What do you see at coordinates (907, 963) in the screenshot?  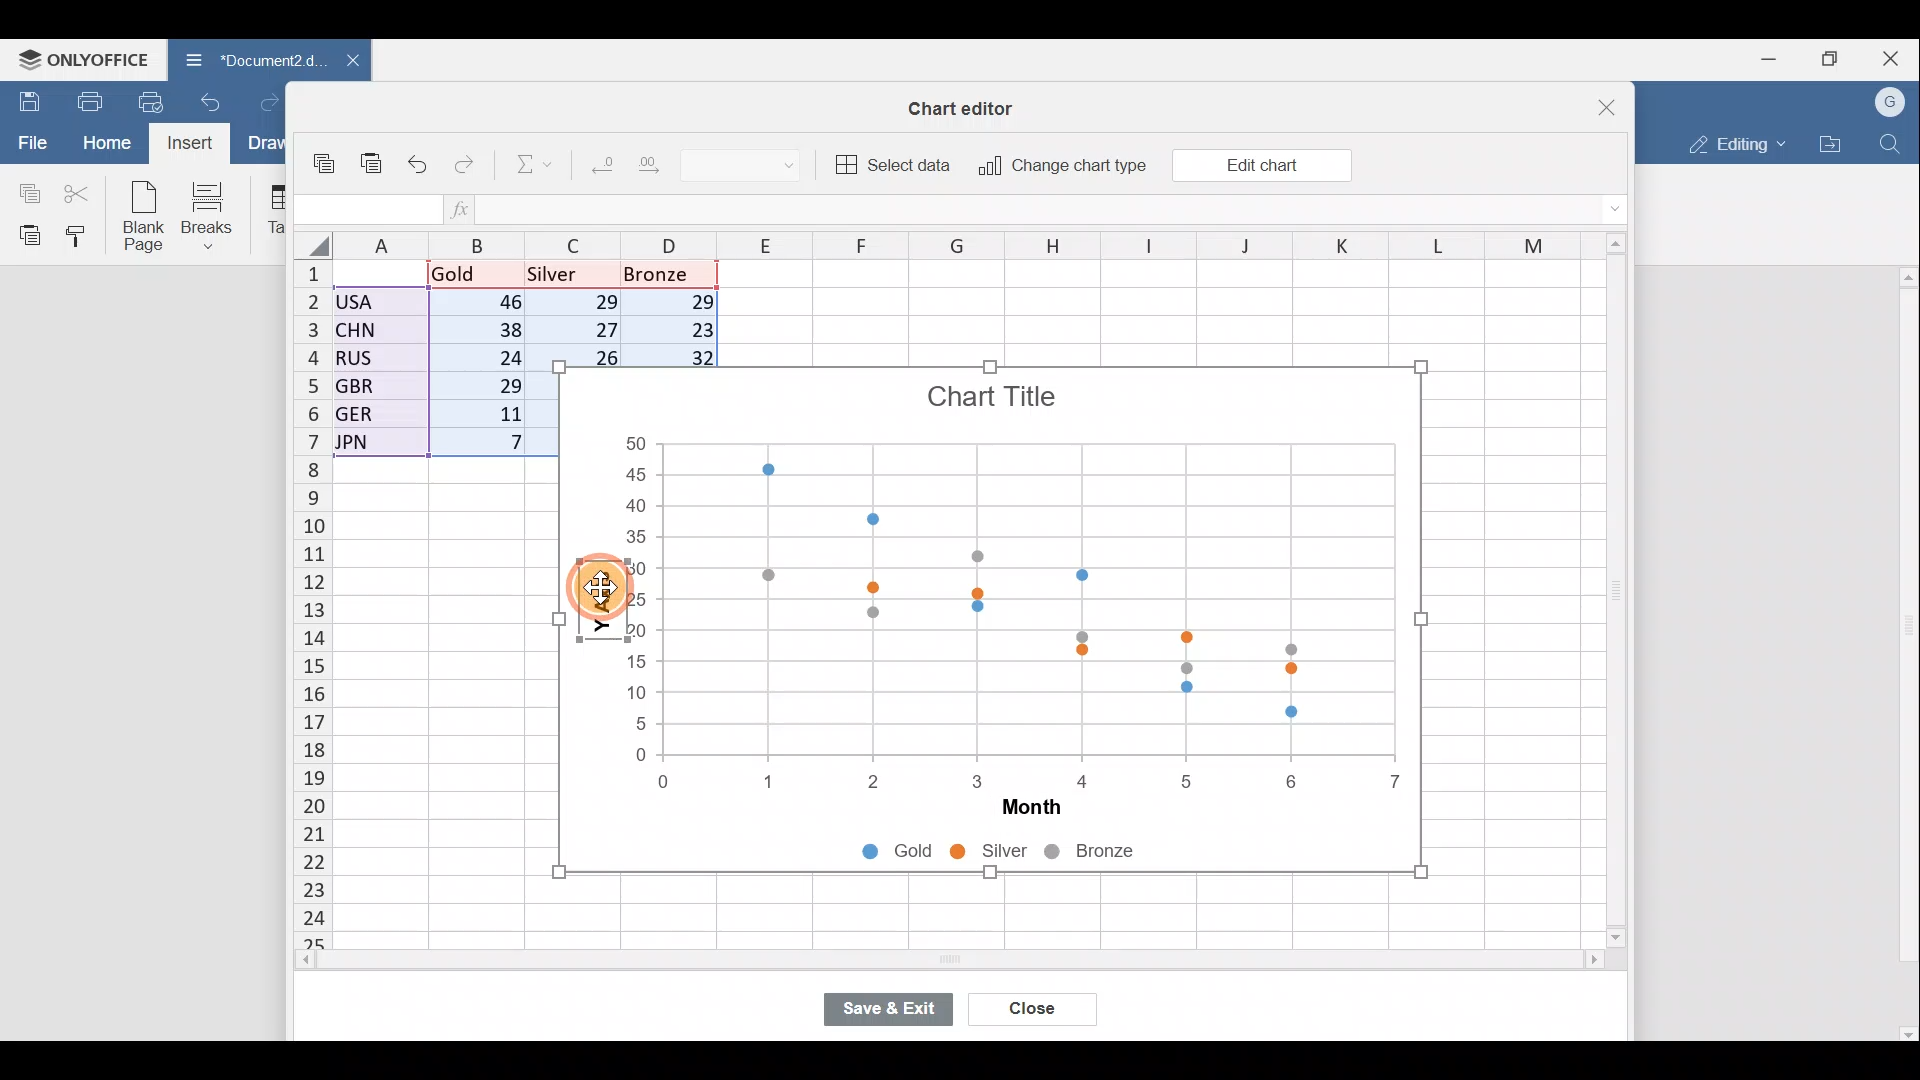 I see `Scroll bar` at bounding box center [907, 963].